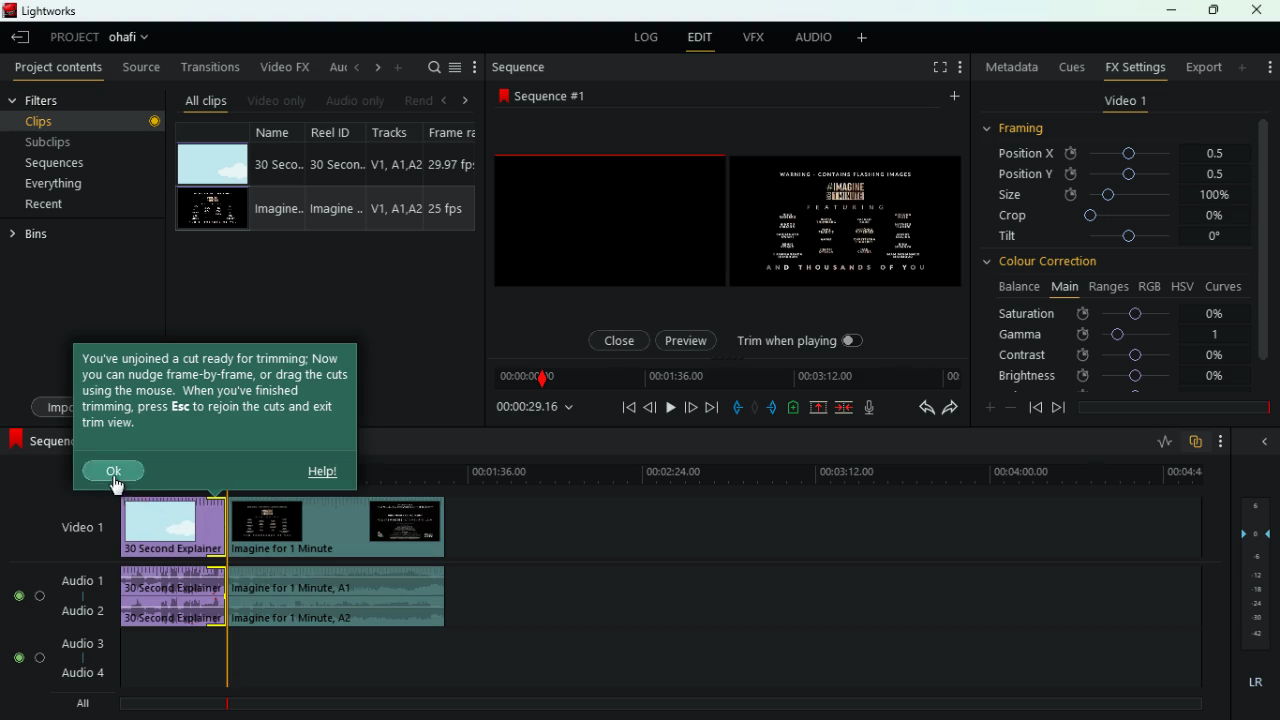 The image size is (1280, 720). Describe the element at coordinates (813, 38) in the screenshot. I see `audio` at that location.